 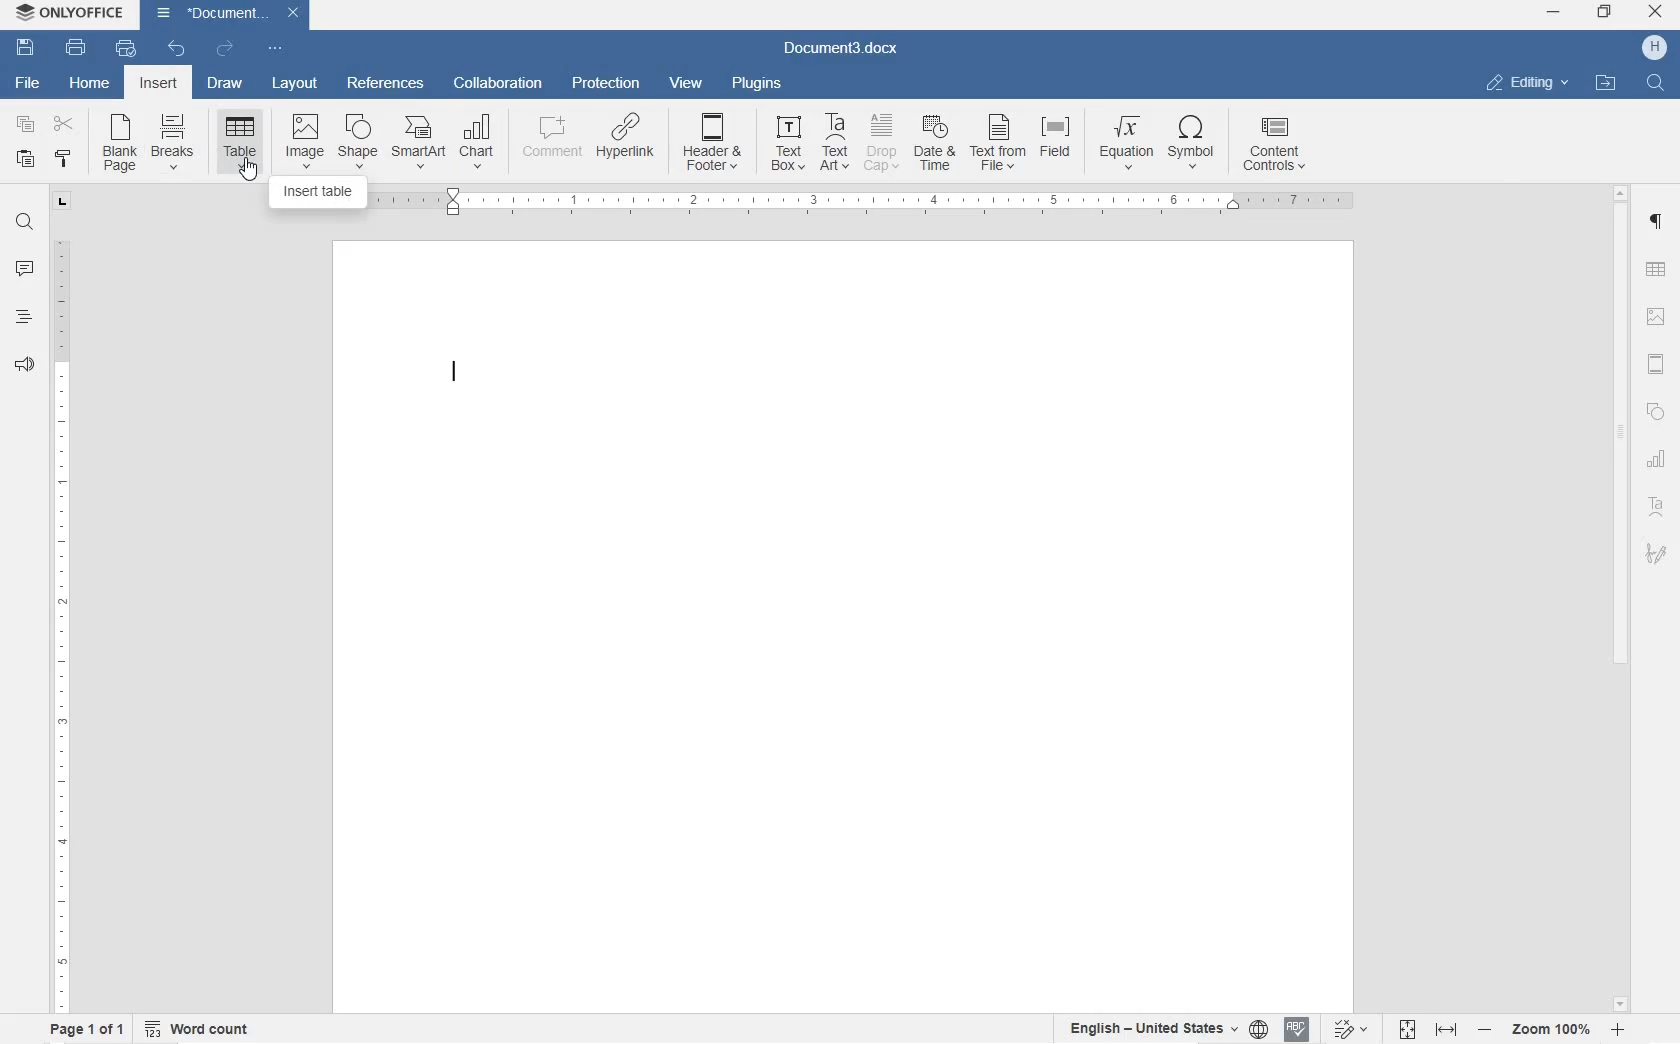 What do you see at coordinates (871, 203) in the screenshot?
I see `Ruler` at bounding box center [871, 203].